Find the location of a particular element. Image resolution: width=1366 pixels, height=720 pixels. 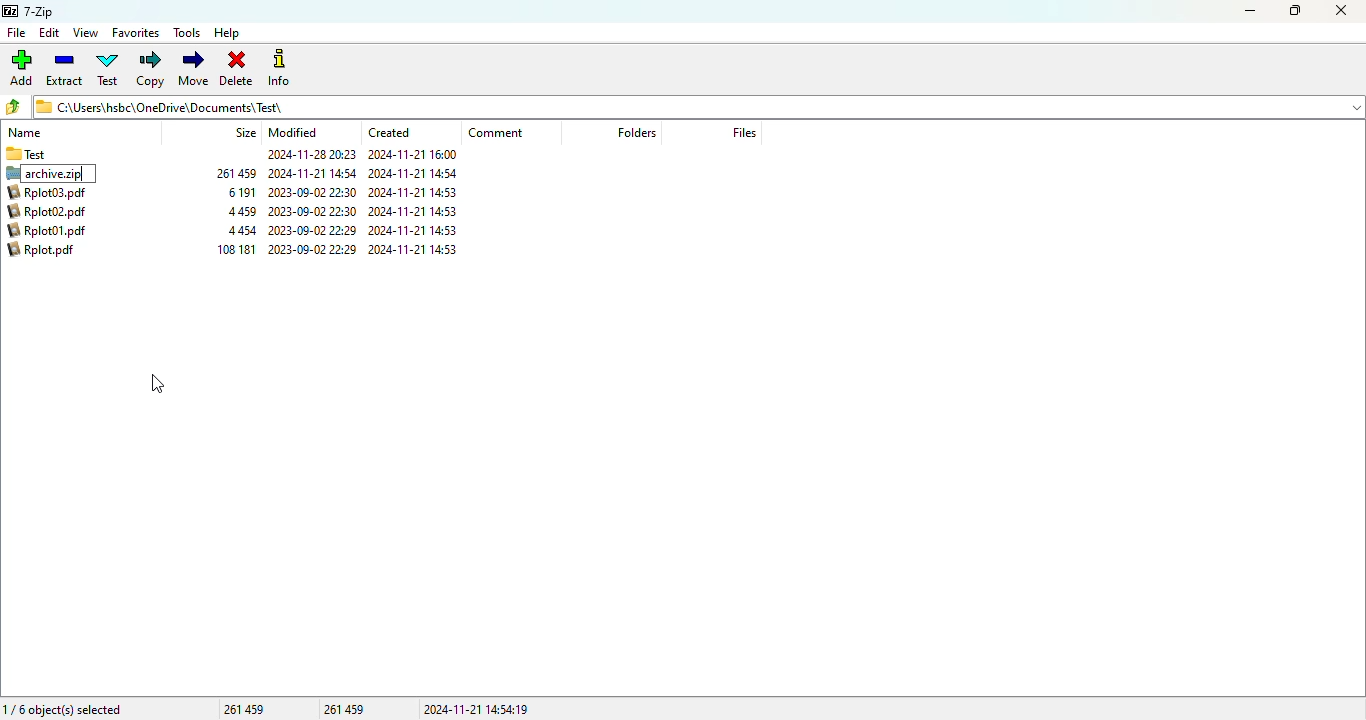

2023-09-02 22:30 is located at coordinates (313, 193).